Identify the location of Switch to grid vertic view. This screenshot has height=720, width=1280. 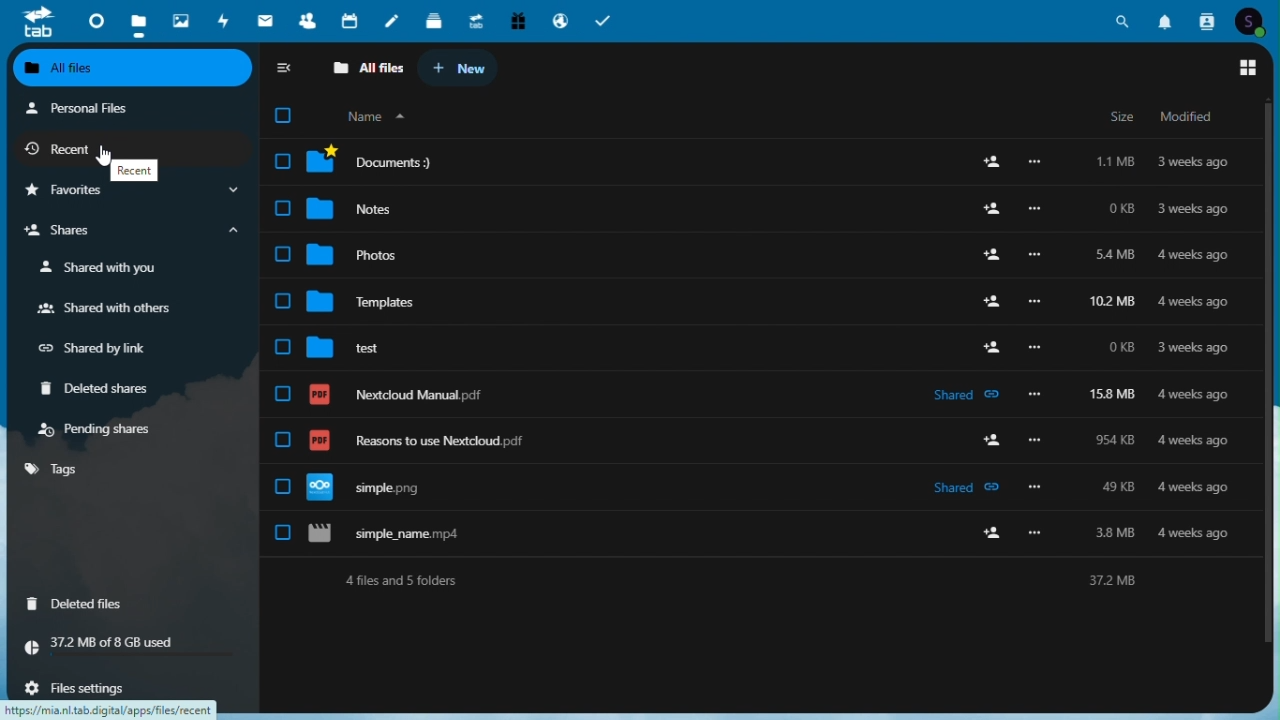
(1245, 70).